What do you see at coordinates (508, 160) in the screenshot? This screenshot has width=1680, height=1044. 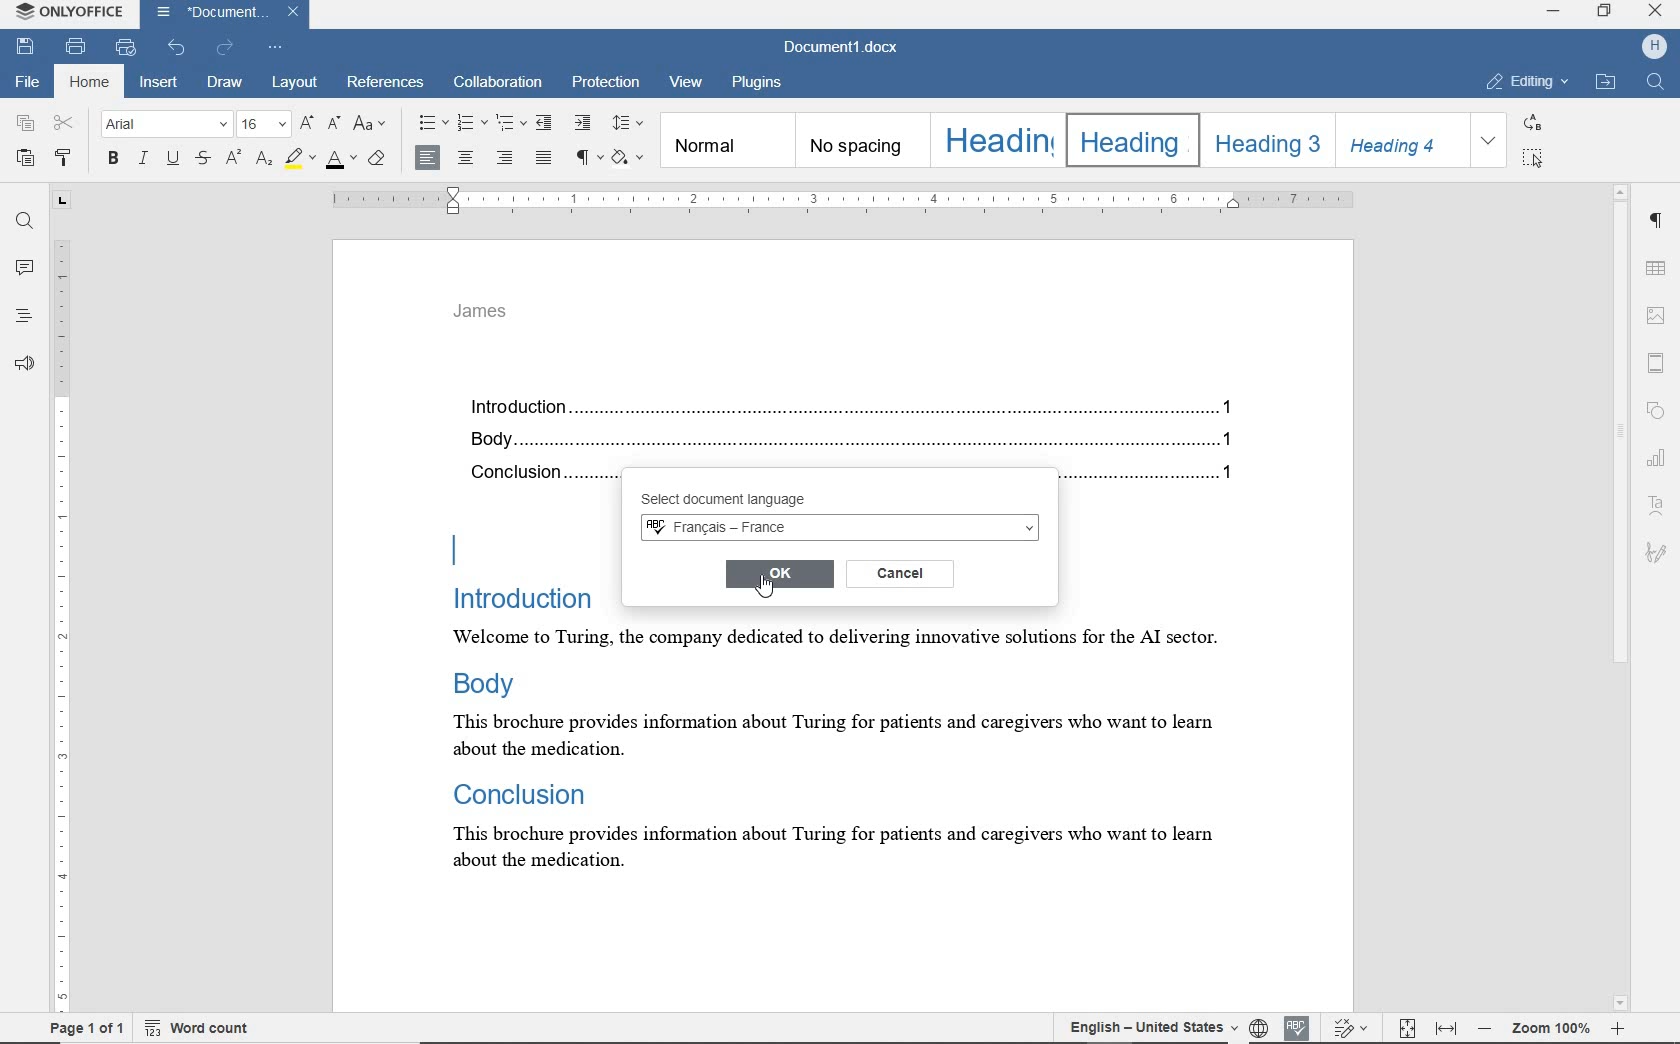 I see `align right` at bounding box center [508, 160].